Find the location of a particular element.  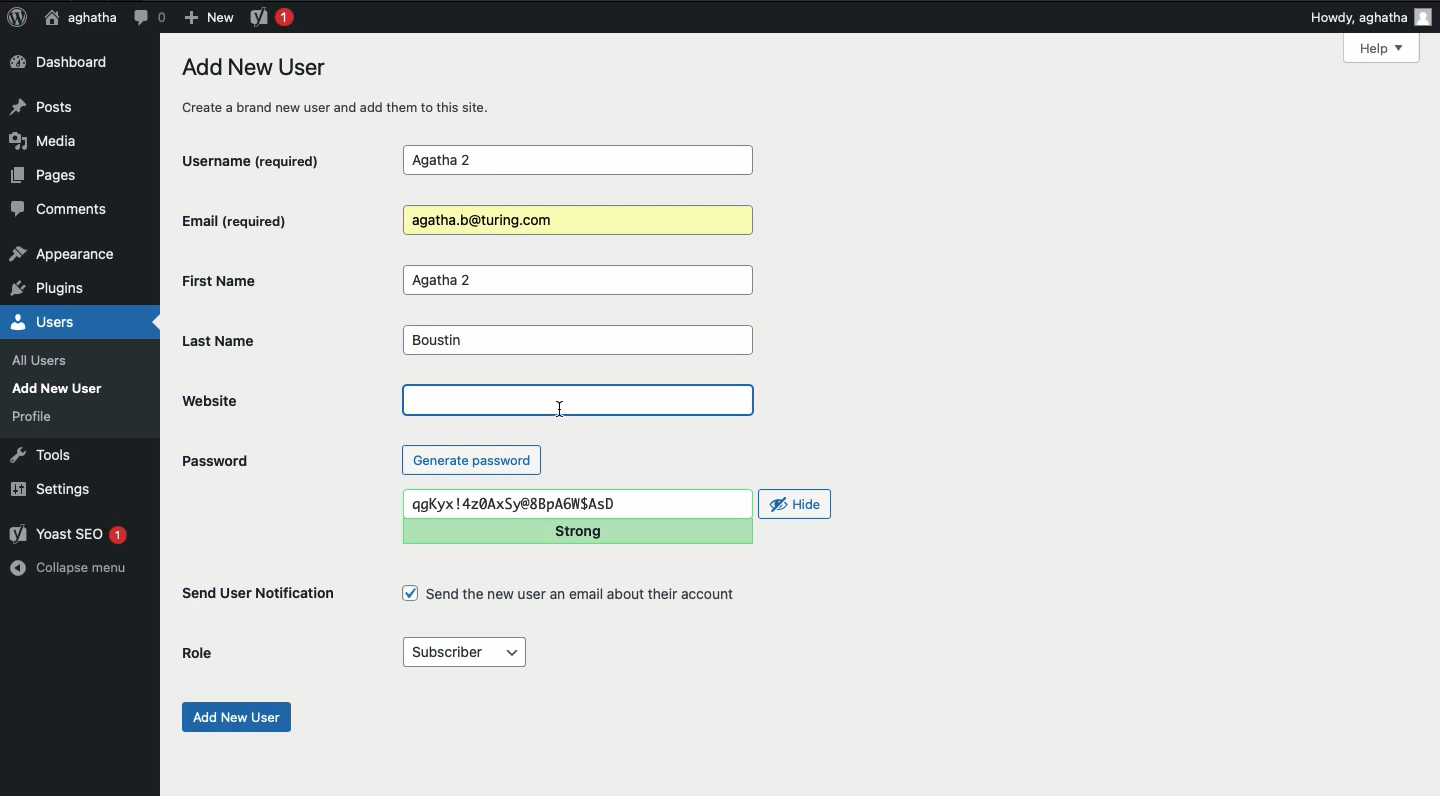

Subscriber is located at coordinates (463, 653).